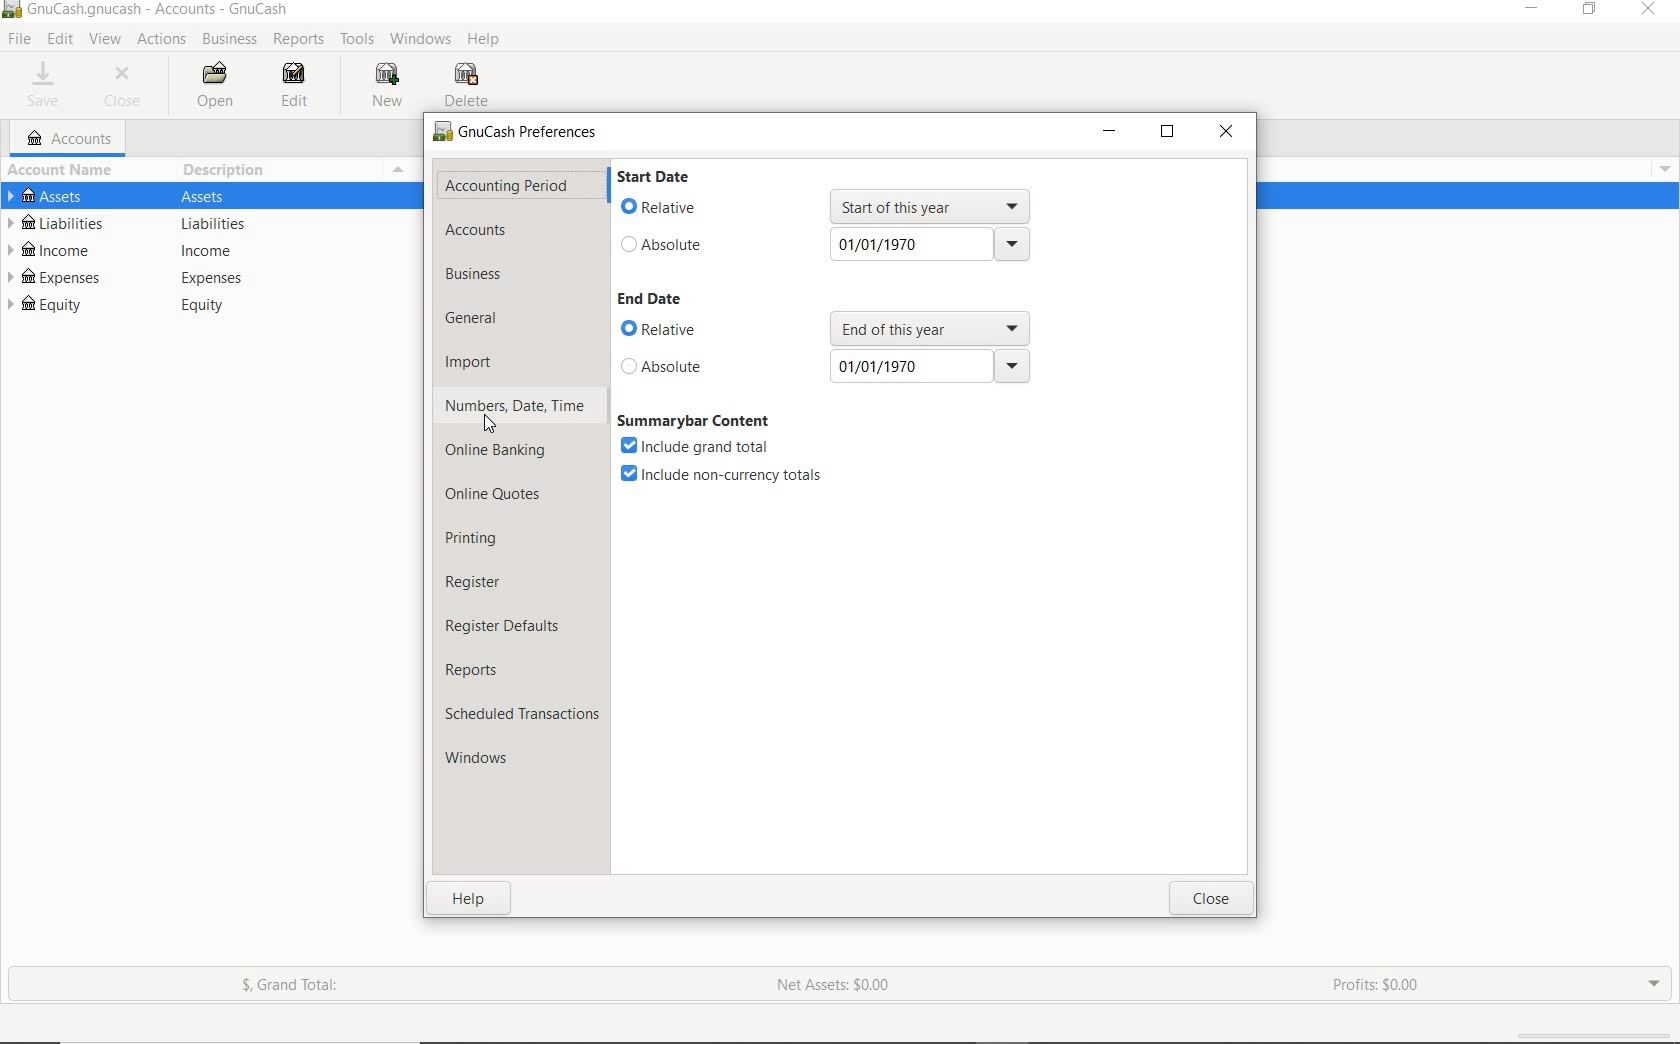 The image size is (1680, 1044). Describe the element at coordinates (644, 298) in the screenshot. I see `end date` at that location.